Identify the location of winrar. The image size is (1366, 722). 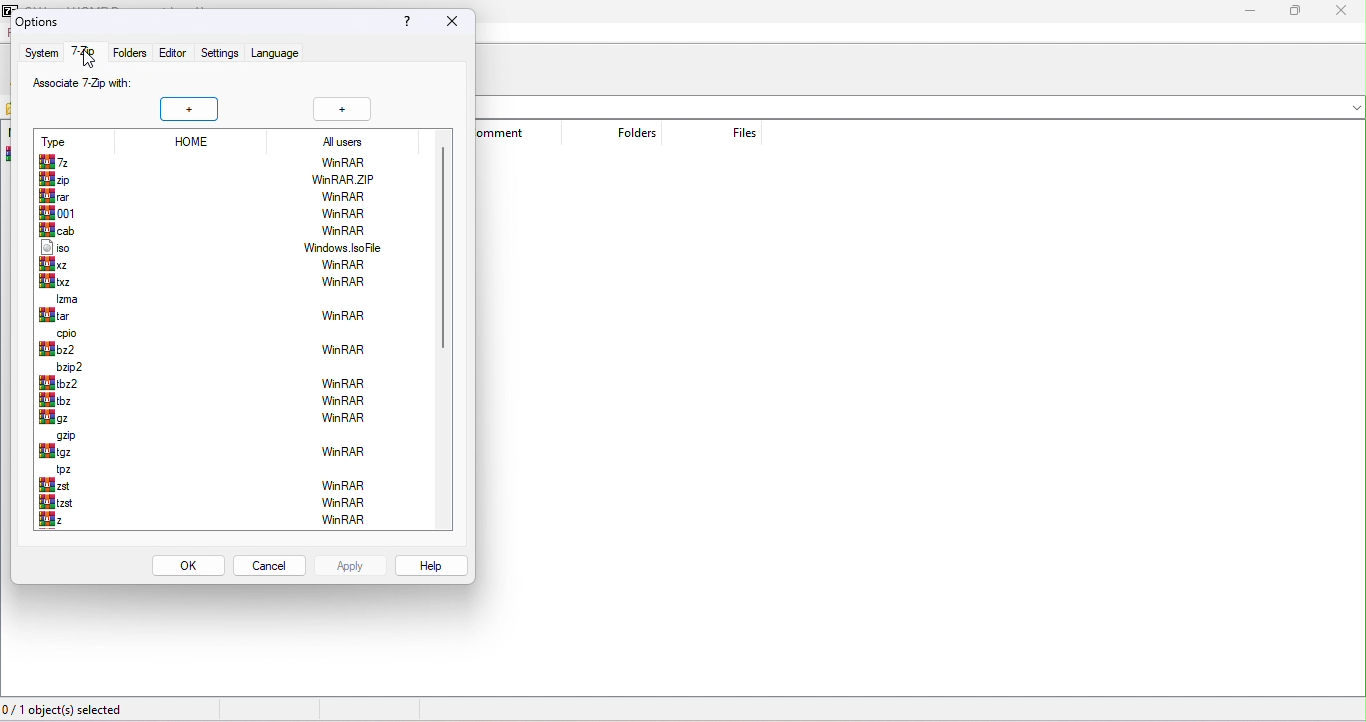
(348, 316).